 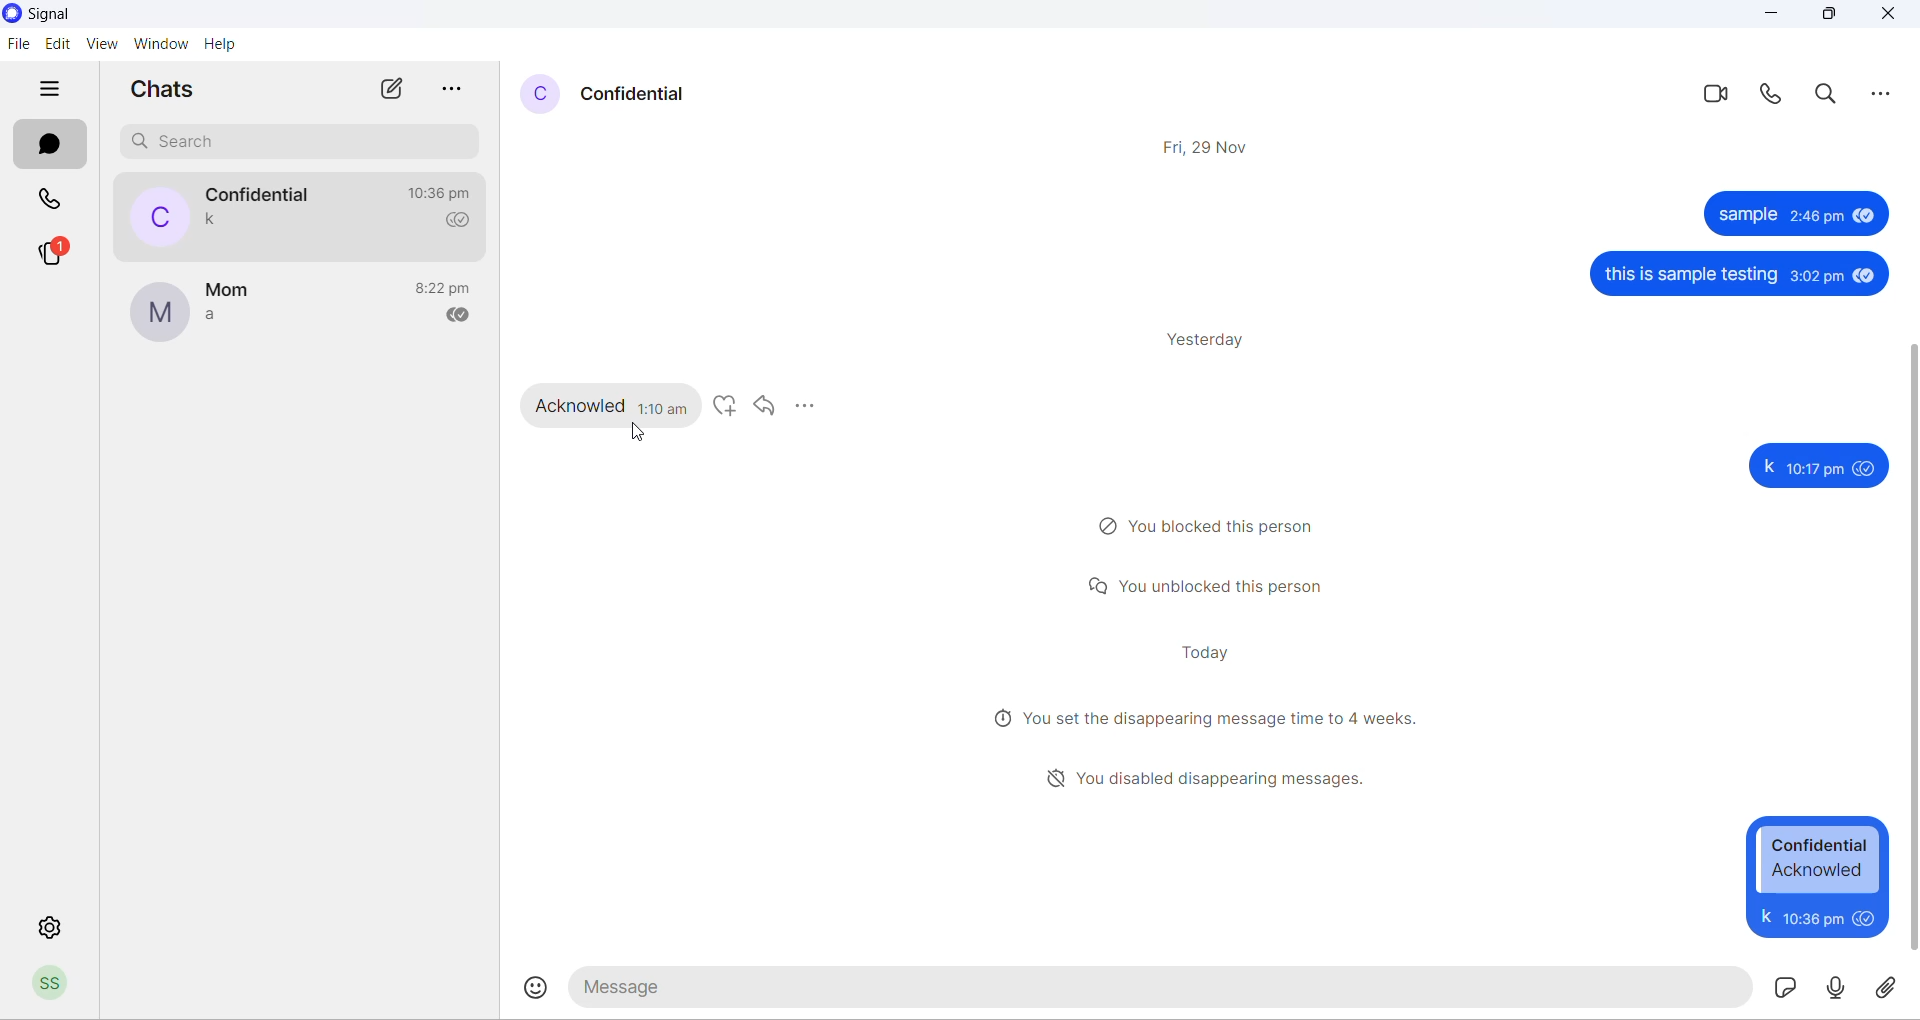 I want to click on k, so click(x=1767, y=466).